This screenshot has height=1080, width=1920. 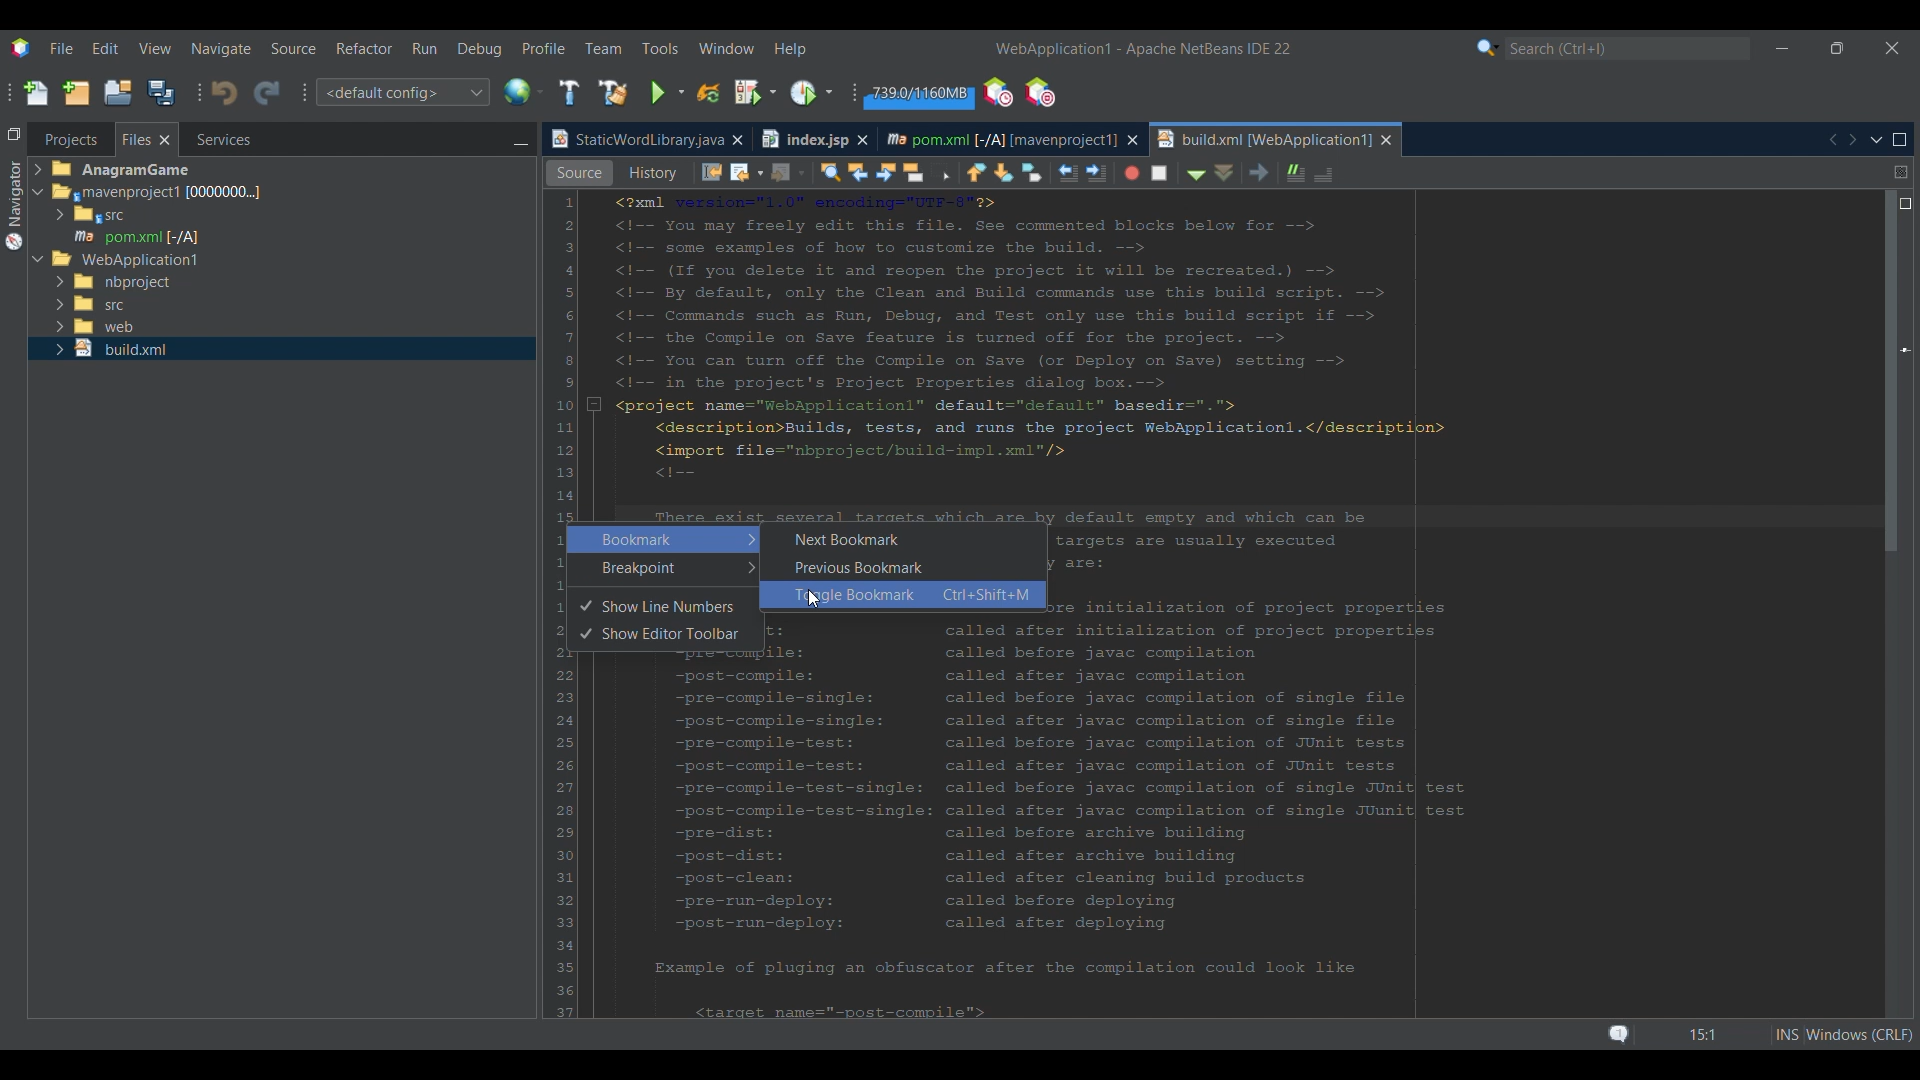 What do you see at coordinates (1133, 140) in the screenshot?
I see `Close tab` at bounding box center [1133, 140].